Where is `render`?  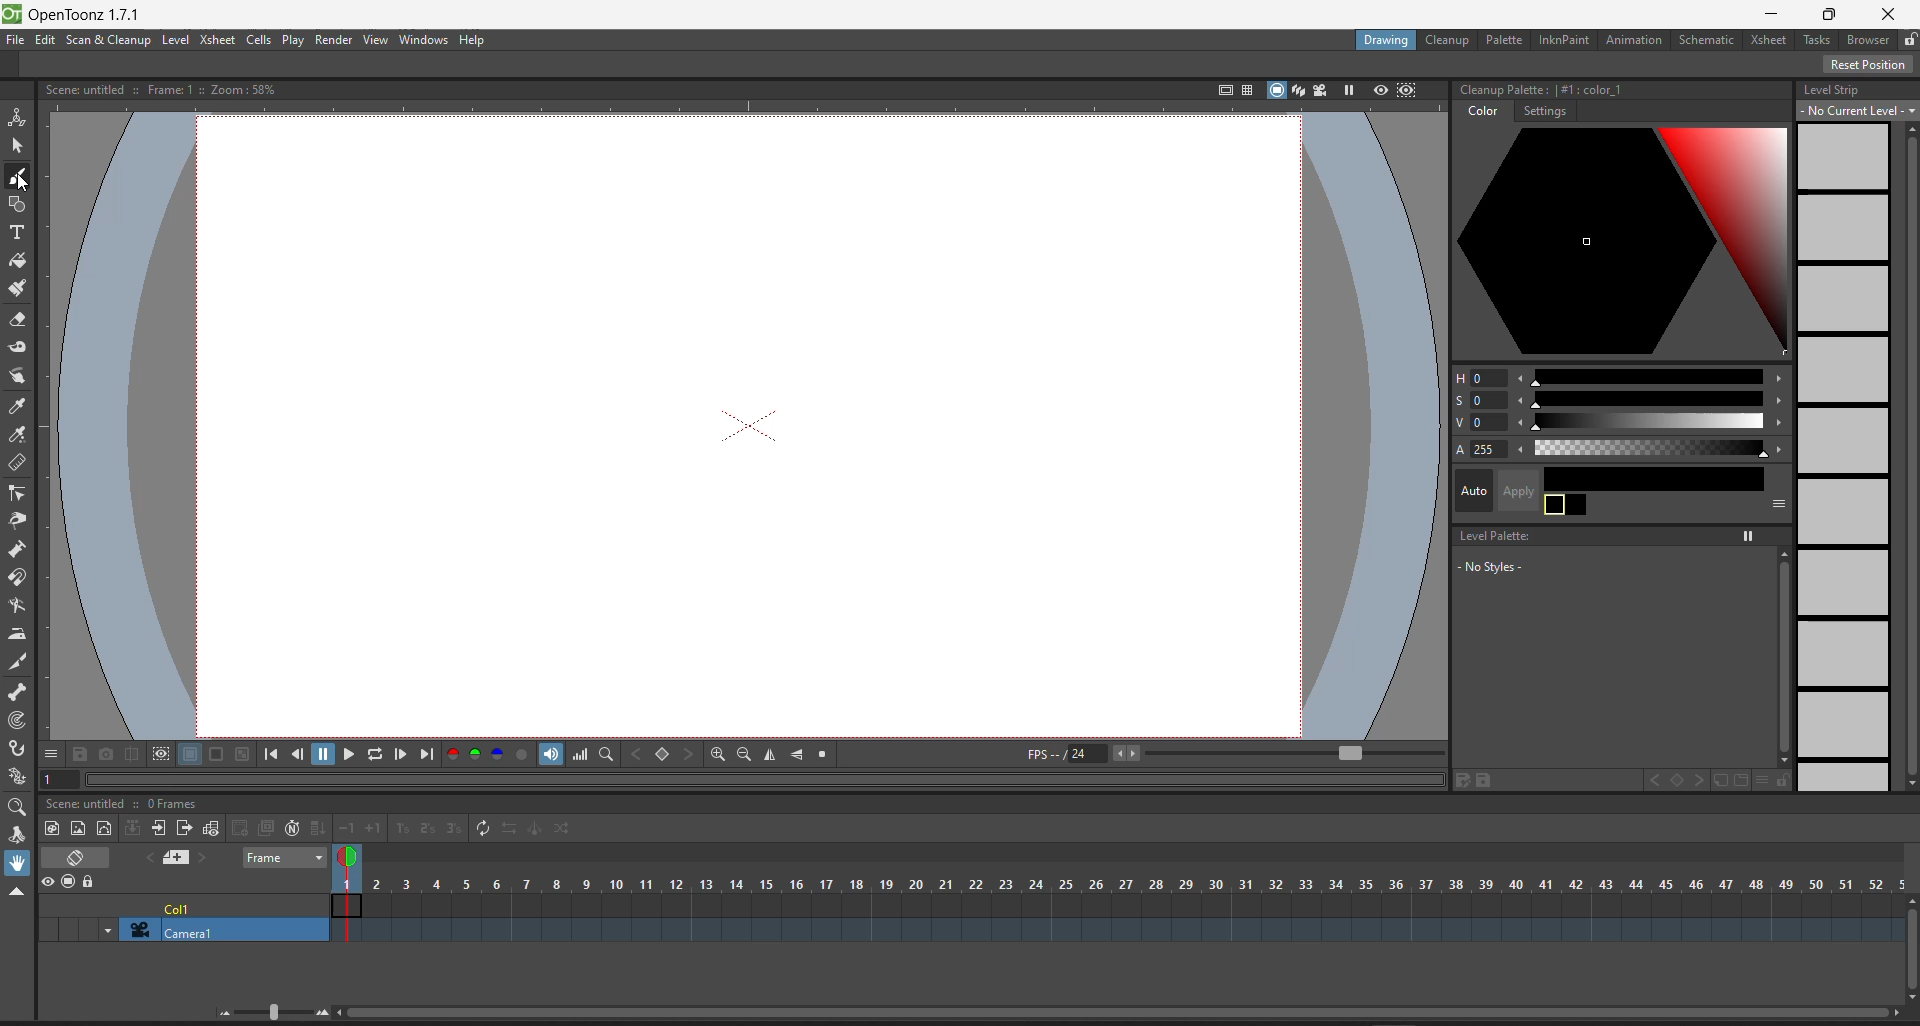
render is located at coordinates (333, 40).